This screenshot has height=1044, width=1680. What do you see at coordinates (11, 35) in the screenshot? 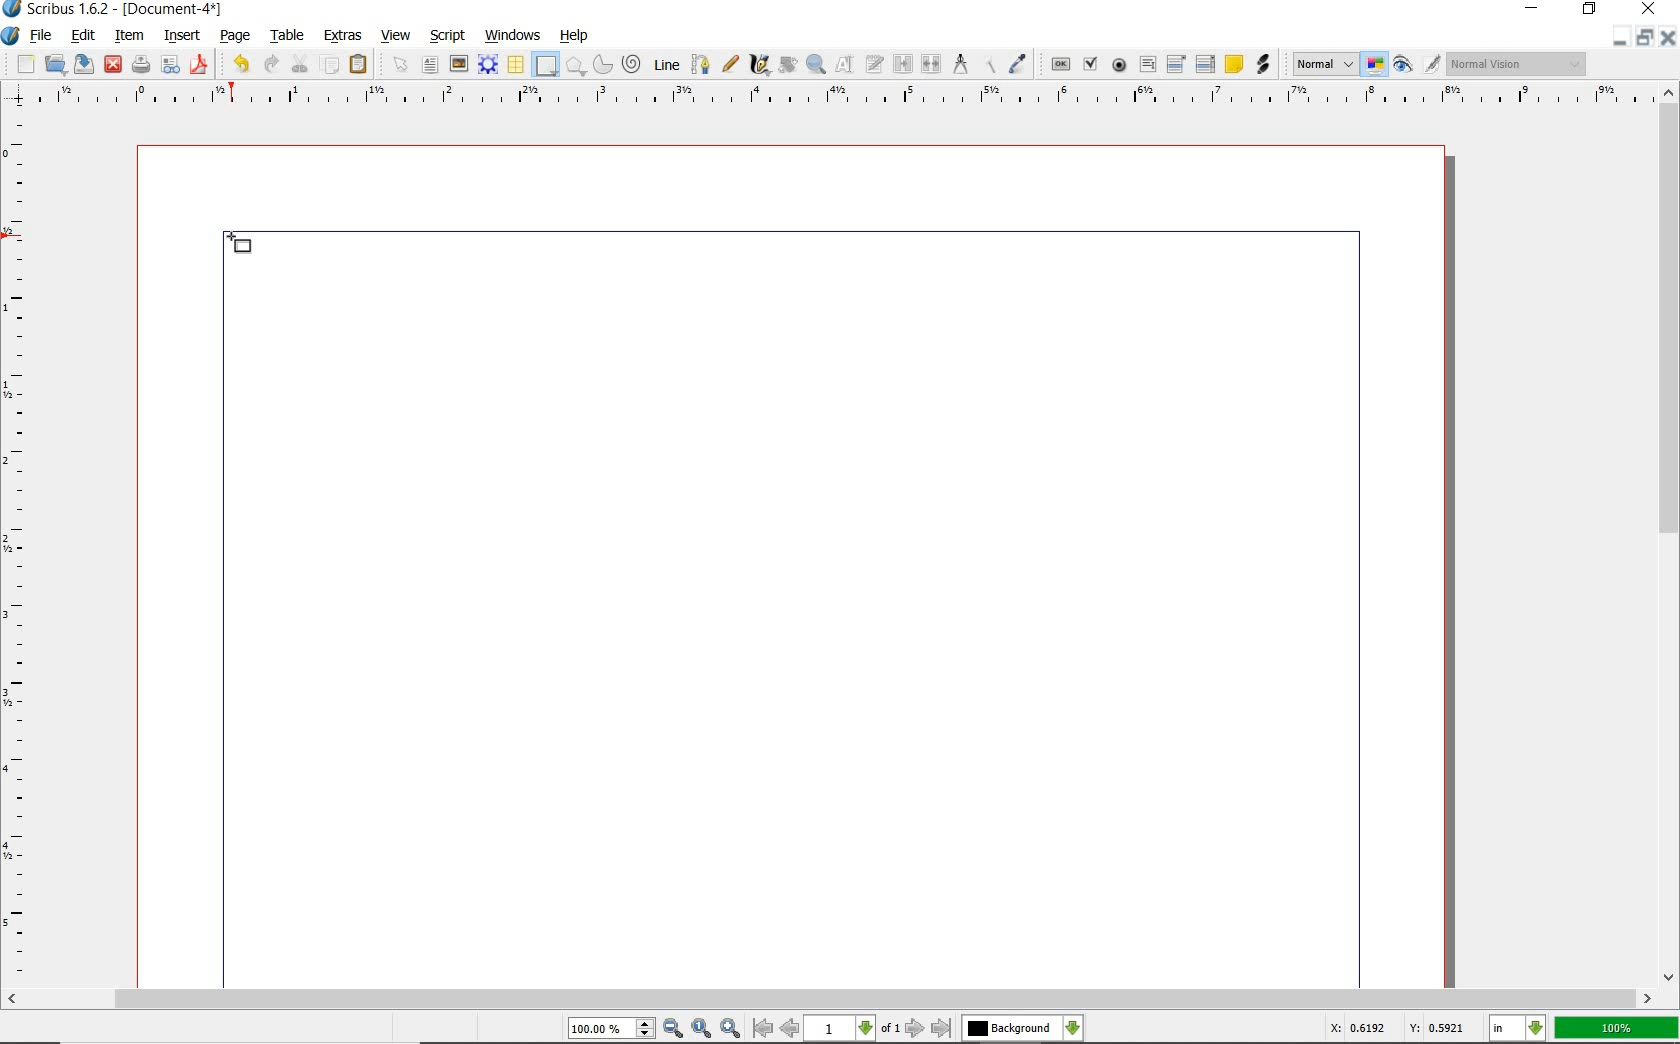
I see `system icon` at bounding box center [11, 35].